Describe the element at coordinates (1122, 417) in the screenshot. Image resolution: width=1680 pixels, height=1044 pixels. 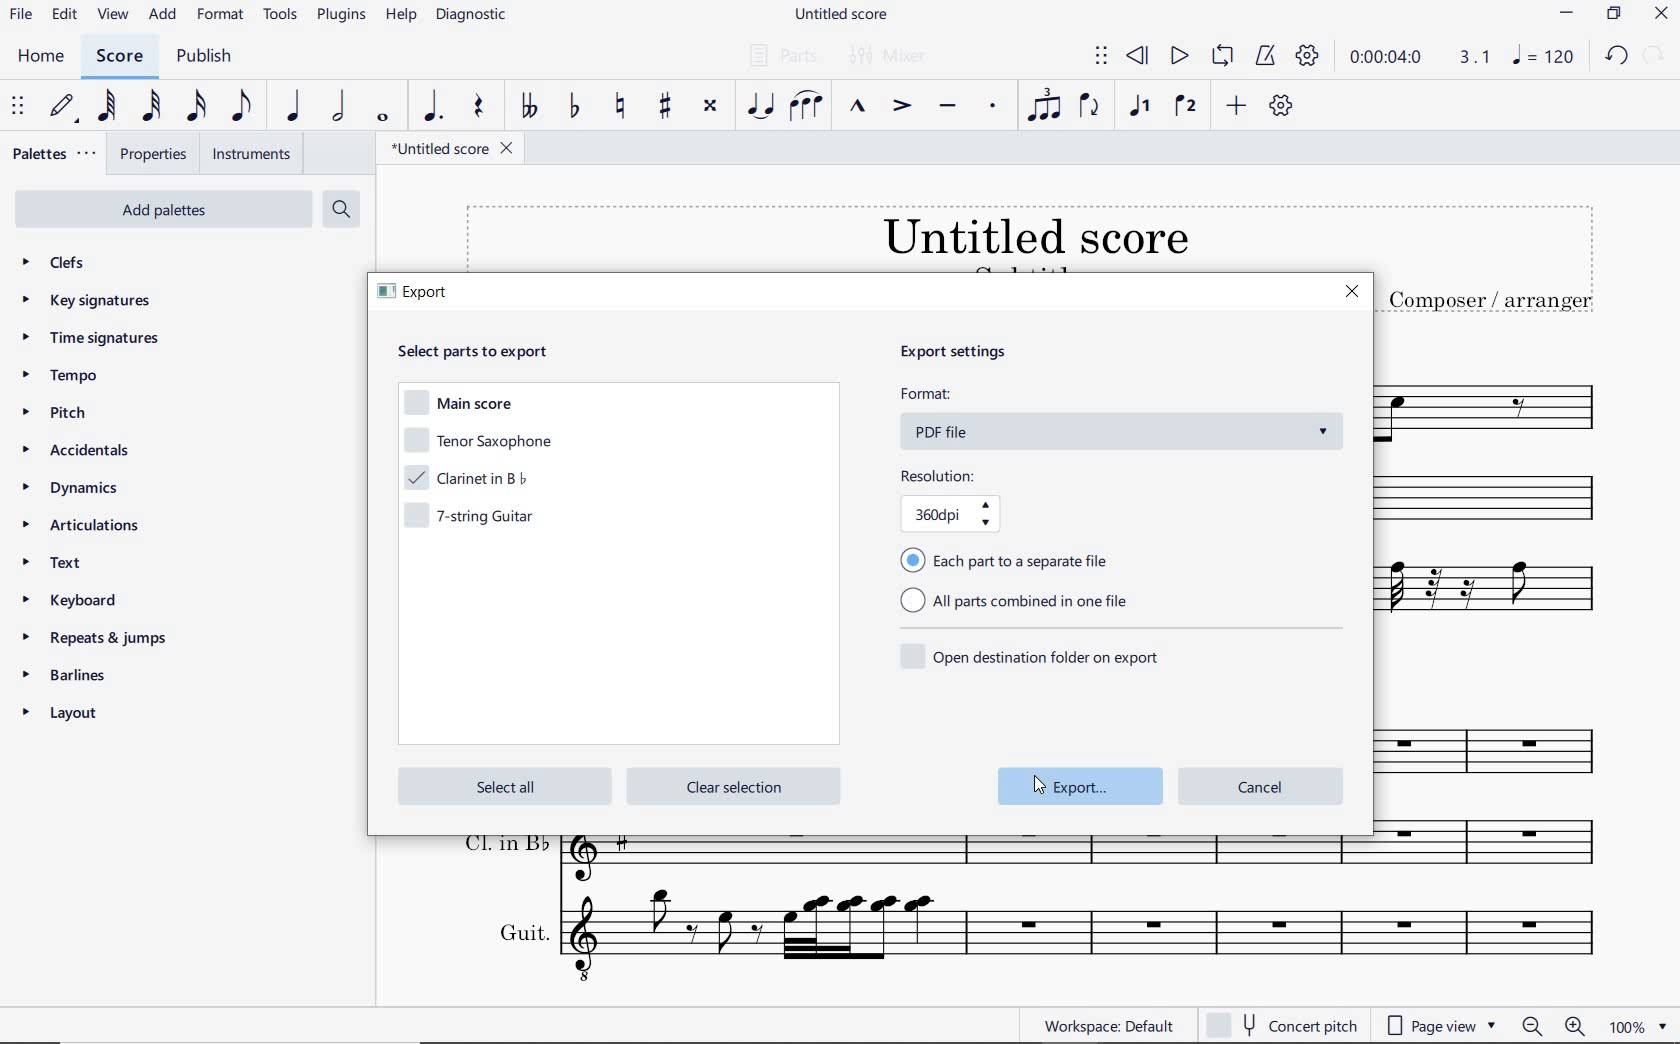
I see `format` at that location.